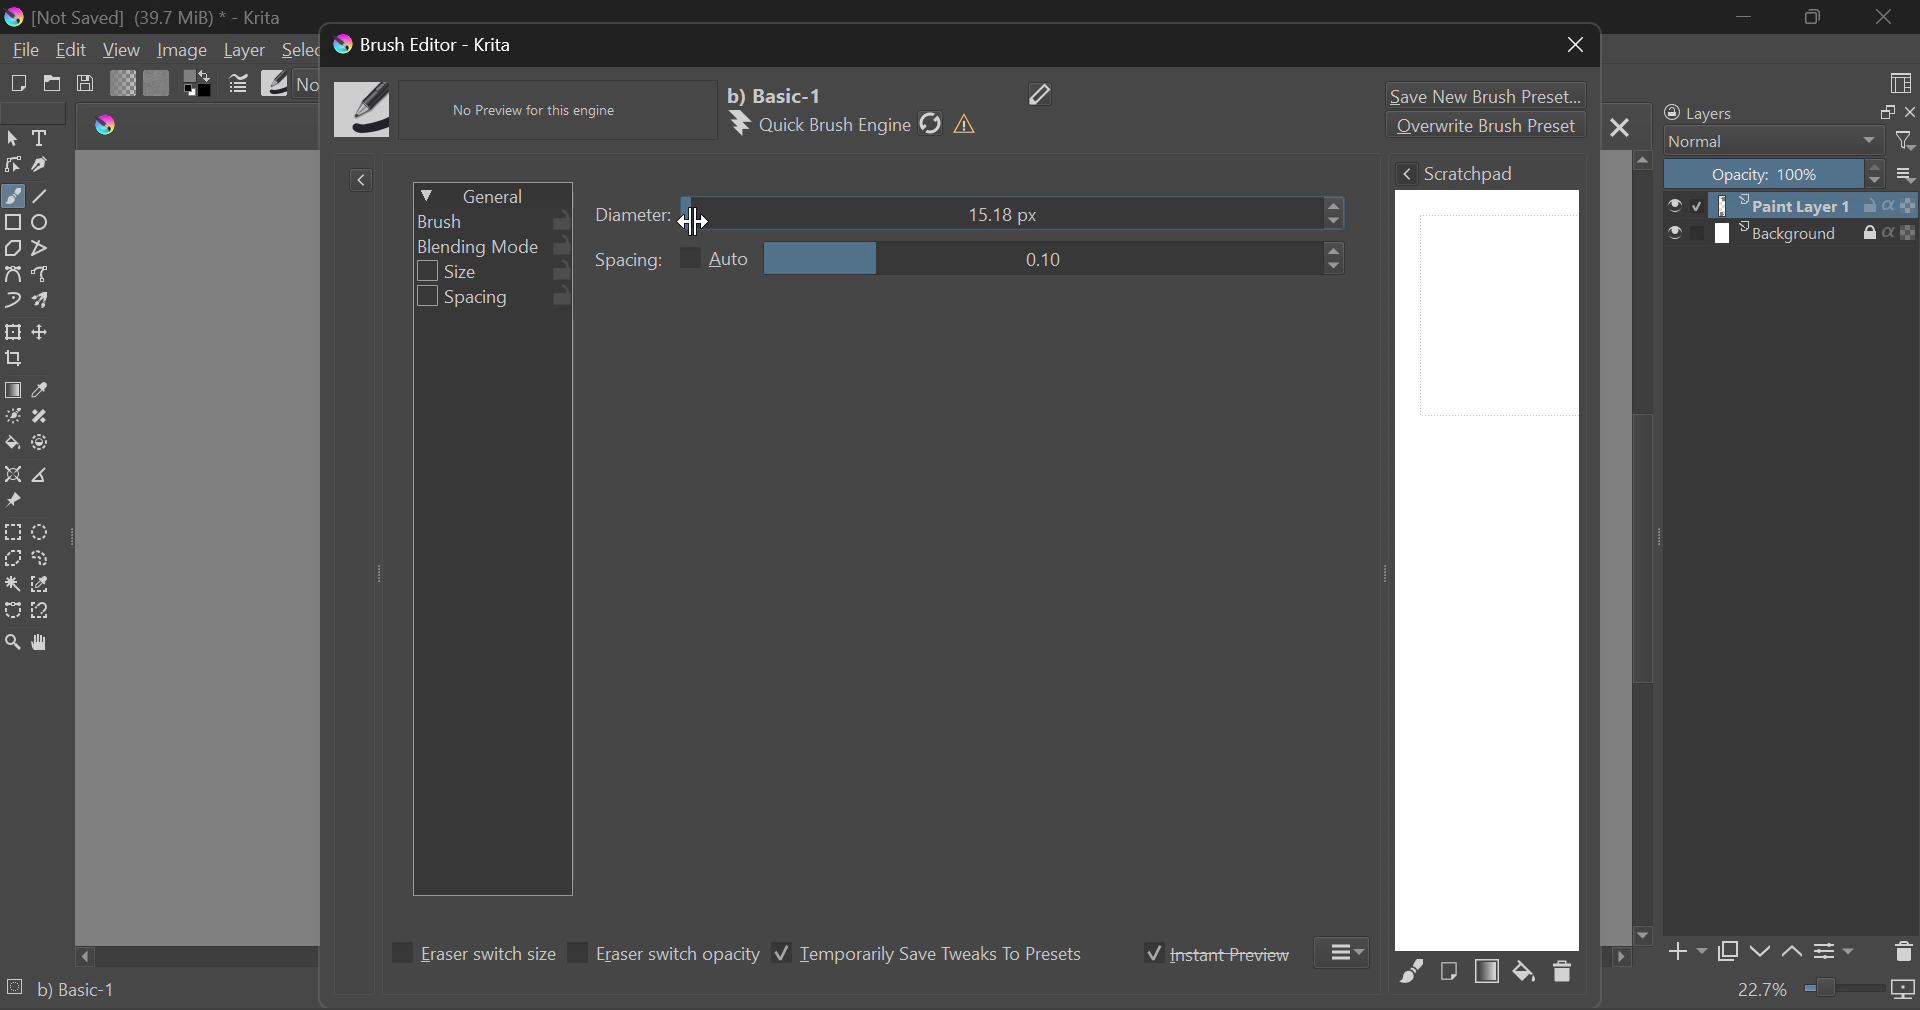  Describe the element at coordinates (779, 94) in the screenshot. I see `Selected Brush` at that location.